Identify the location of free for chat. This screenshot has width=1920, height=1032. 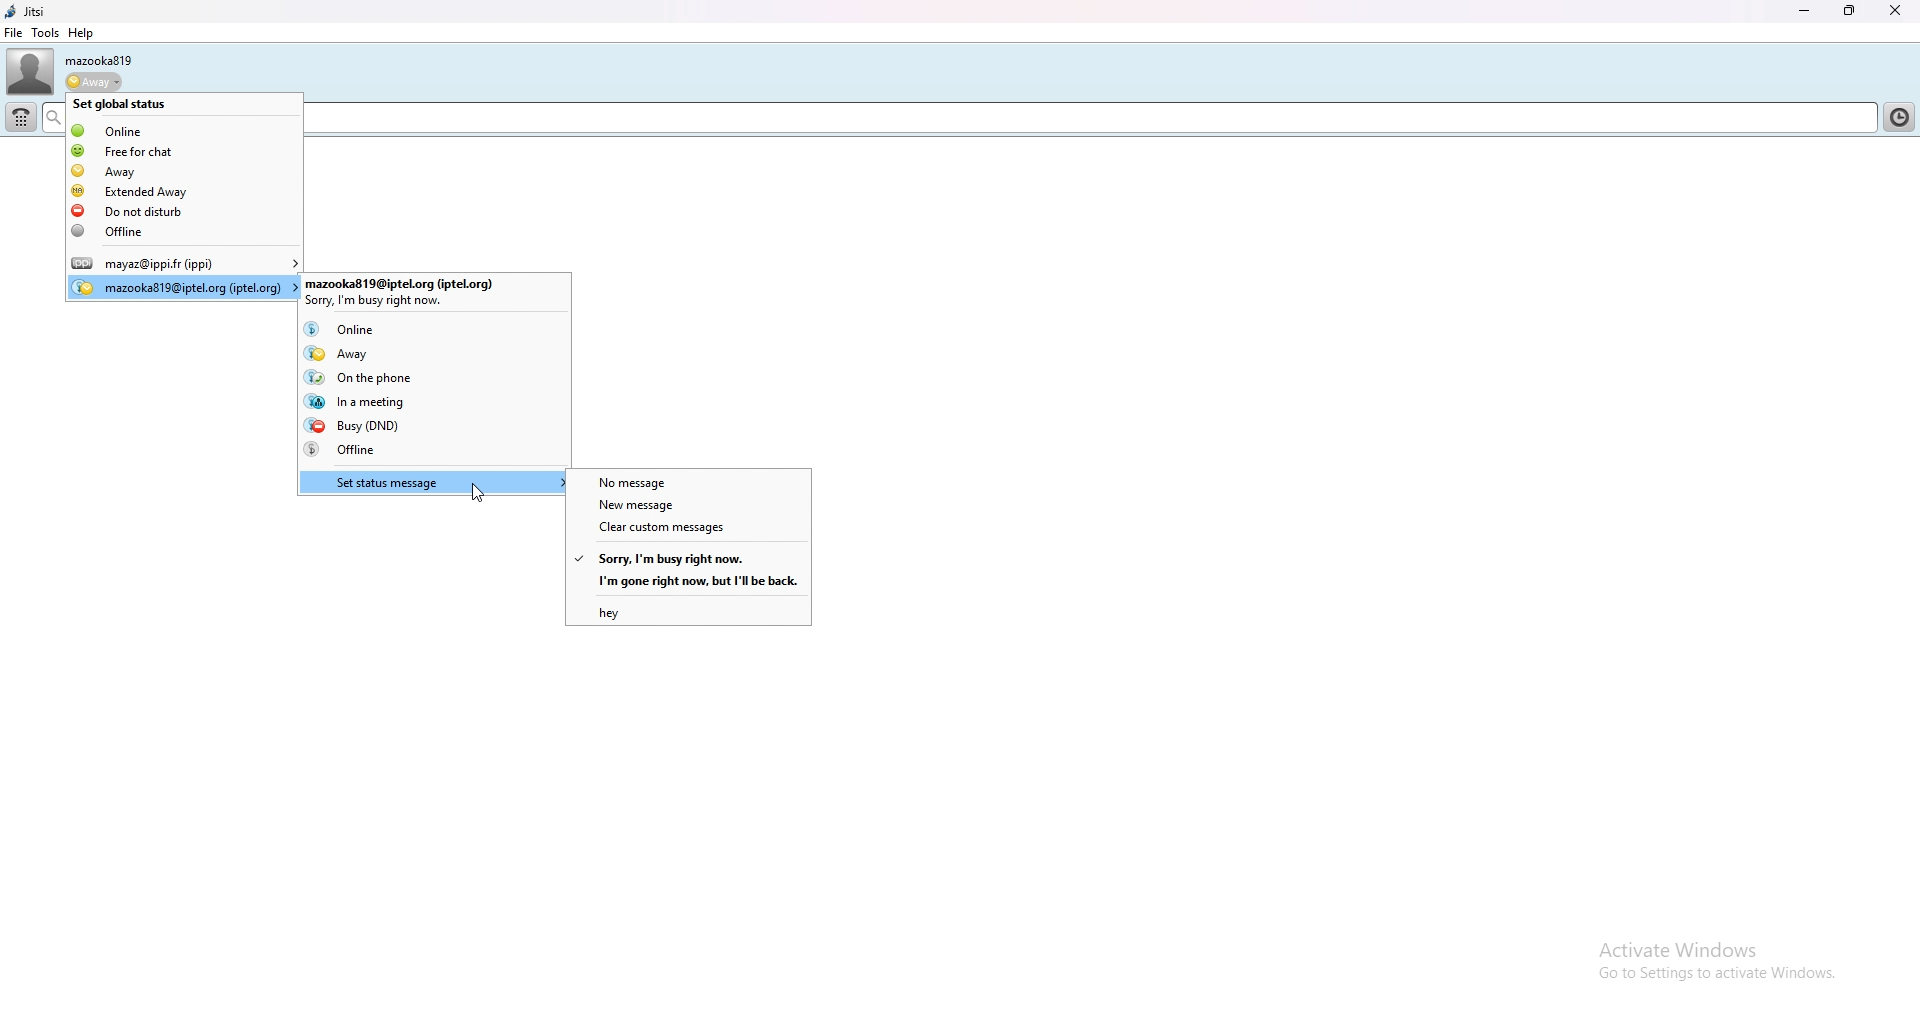
(185, 151).